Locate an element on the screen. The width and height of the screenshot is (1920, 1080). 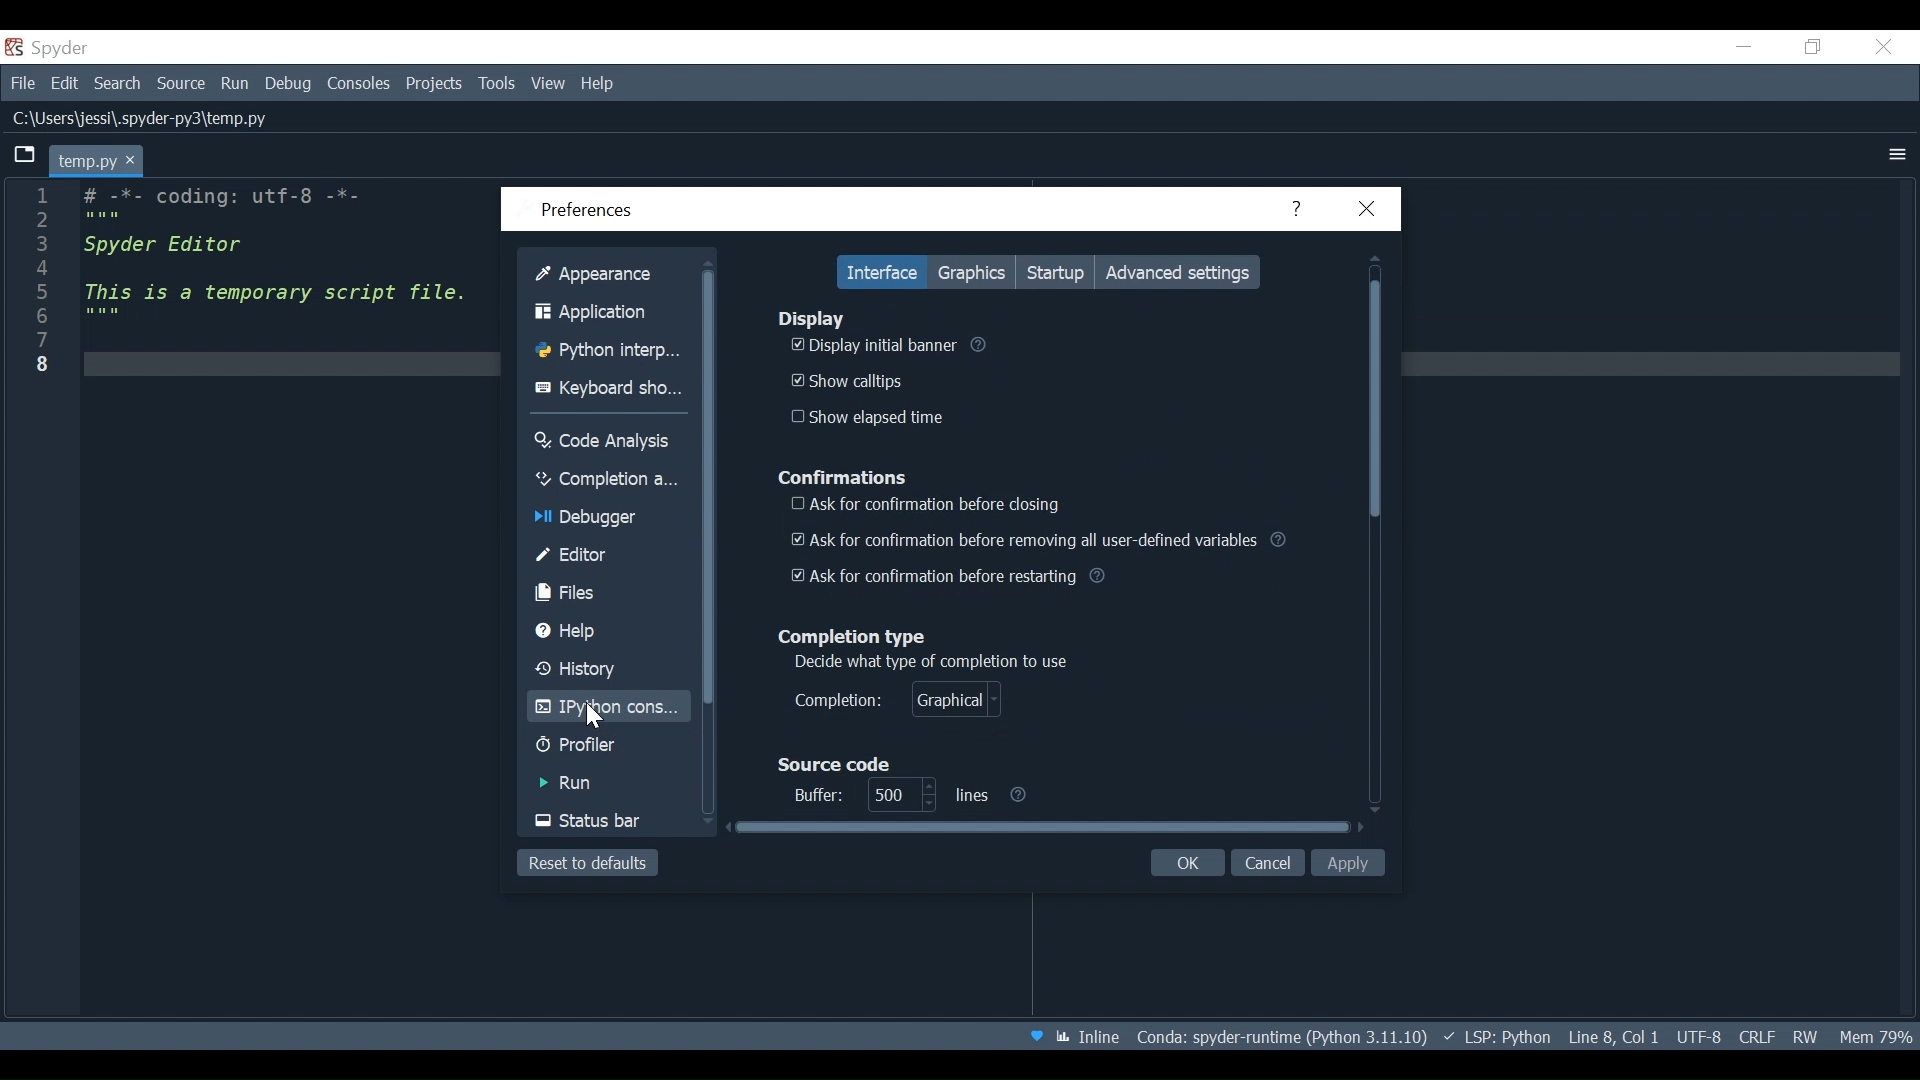
Consoles is located at coordinates (358, 84).